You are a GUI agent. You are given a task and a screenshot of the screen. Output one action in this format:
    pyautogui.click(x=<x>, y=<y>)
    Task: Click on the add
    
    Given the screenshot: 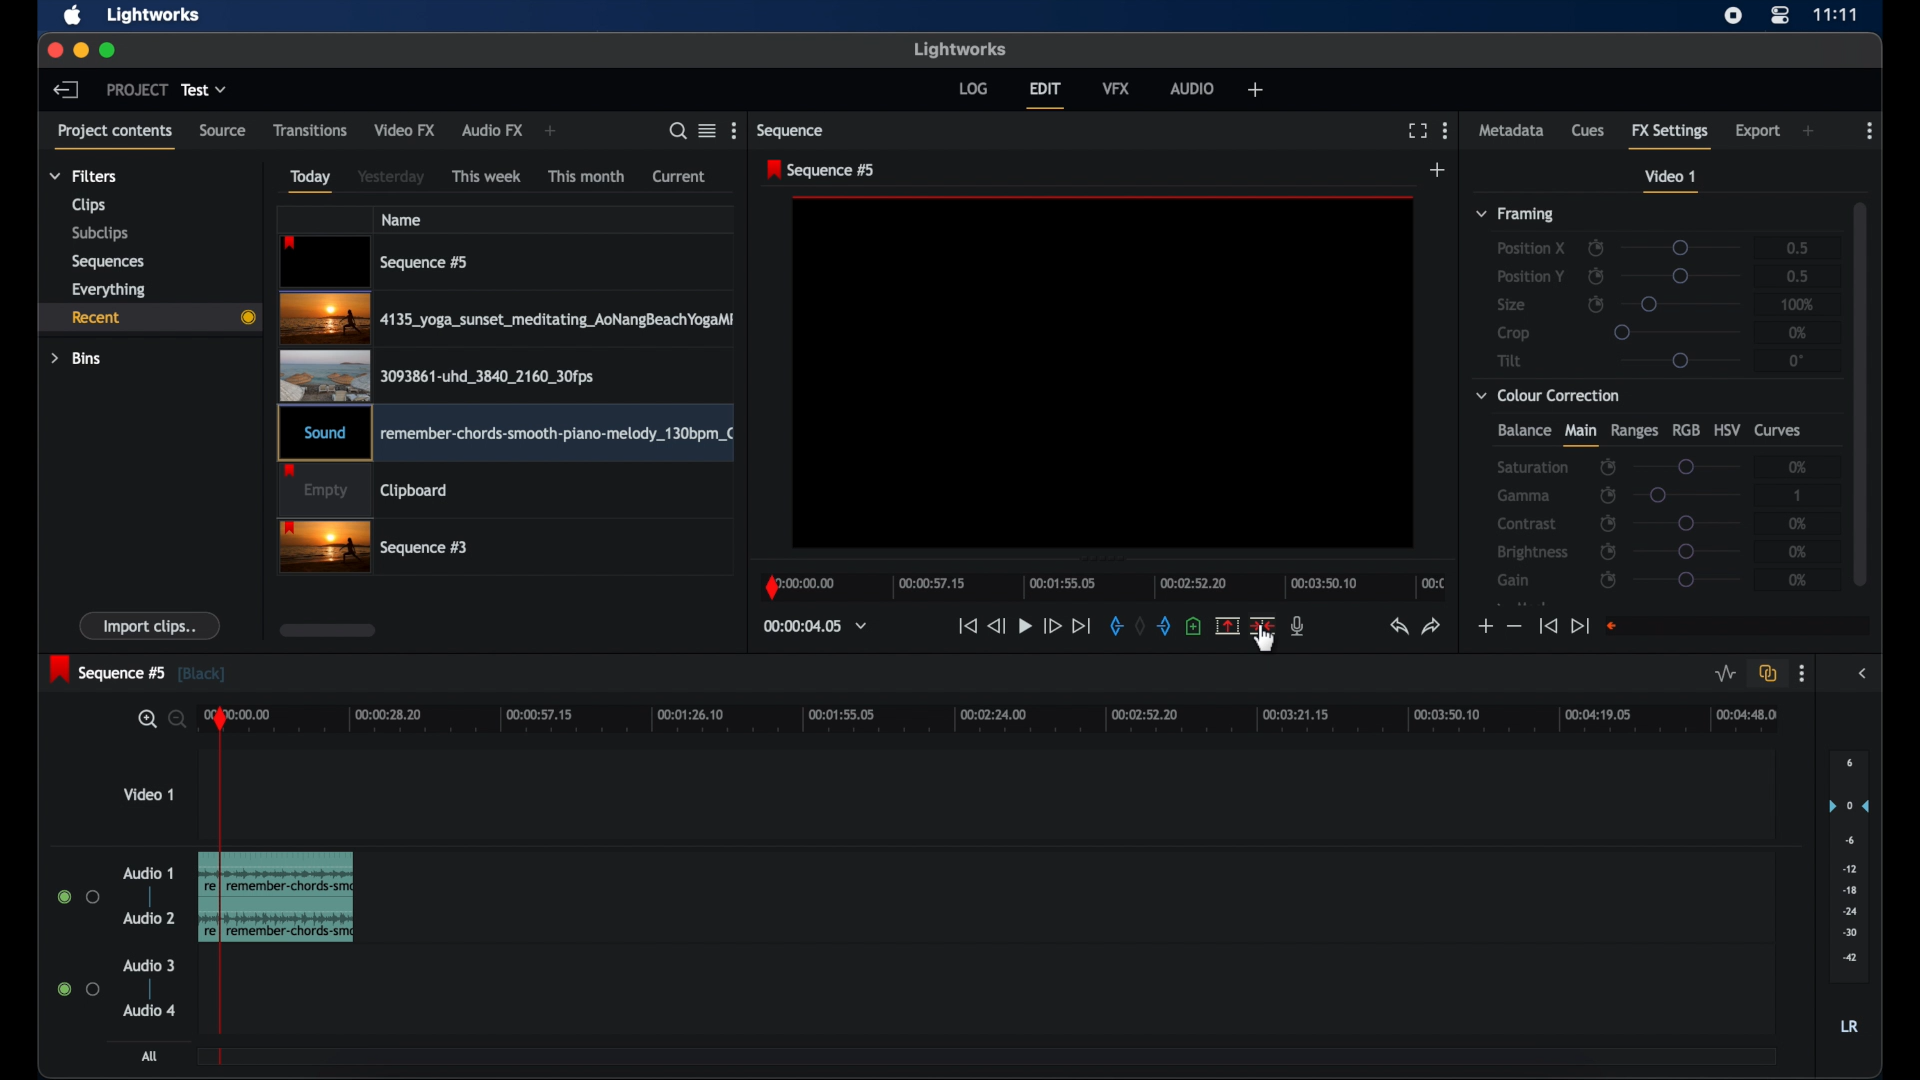 What is the action you would take?
    pyautogui.click(x=1808, y=131)
    